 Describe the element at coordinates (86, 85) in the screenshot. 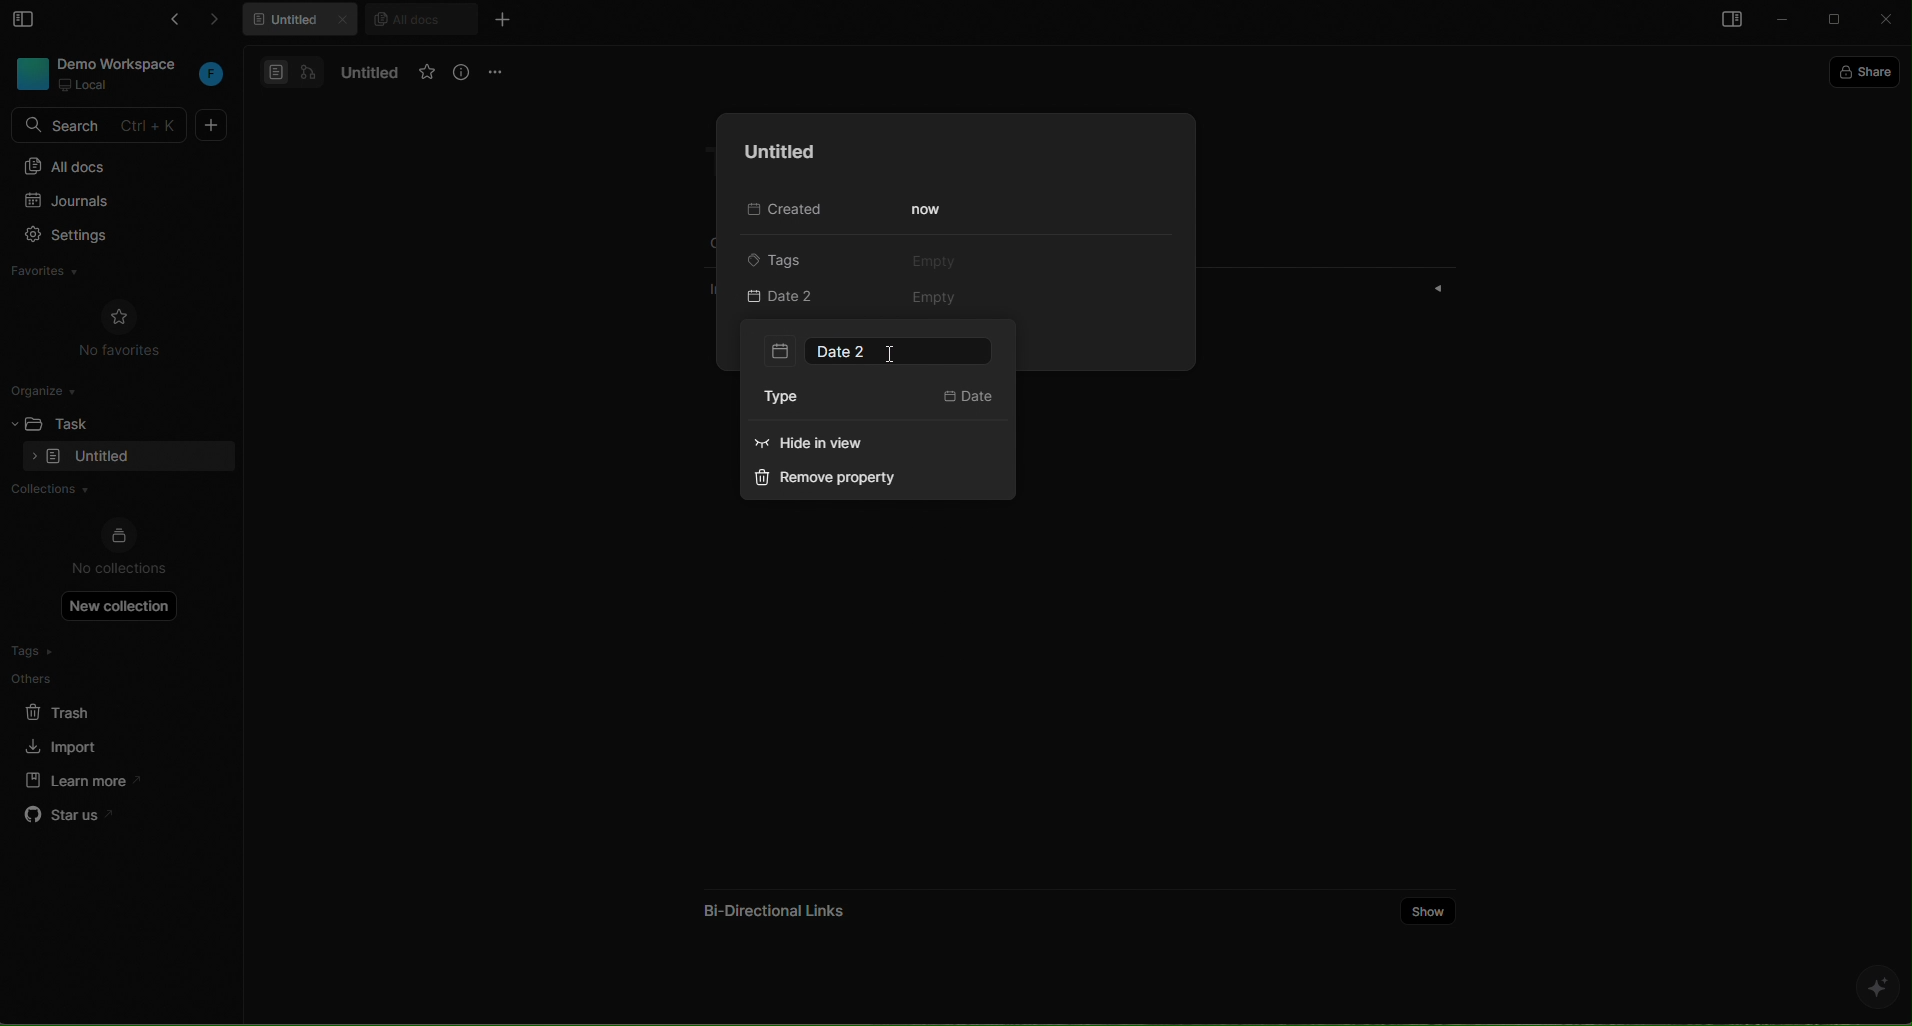

I see `local` at that location.